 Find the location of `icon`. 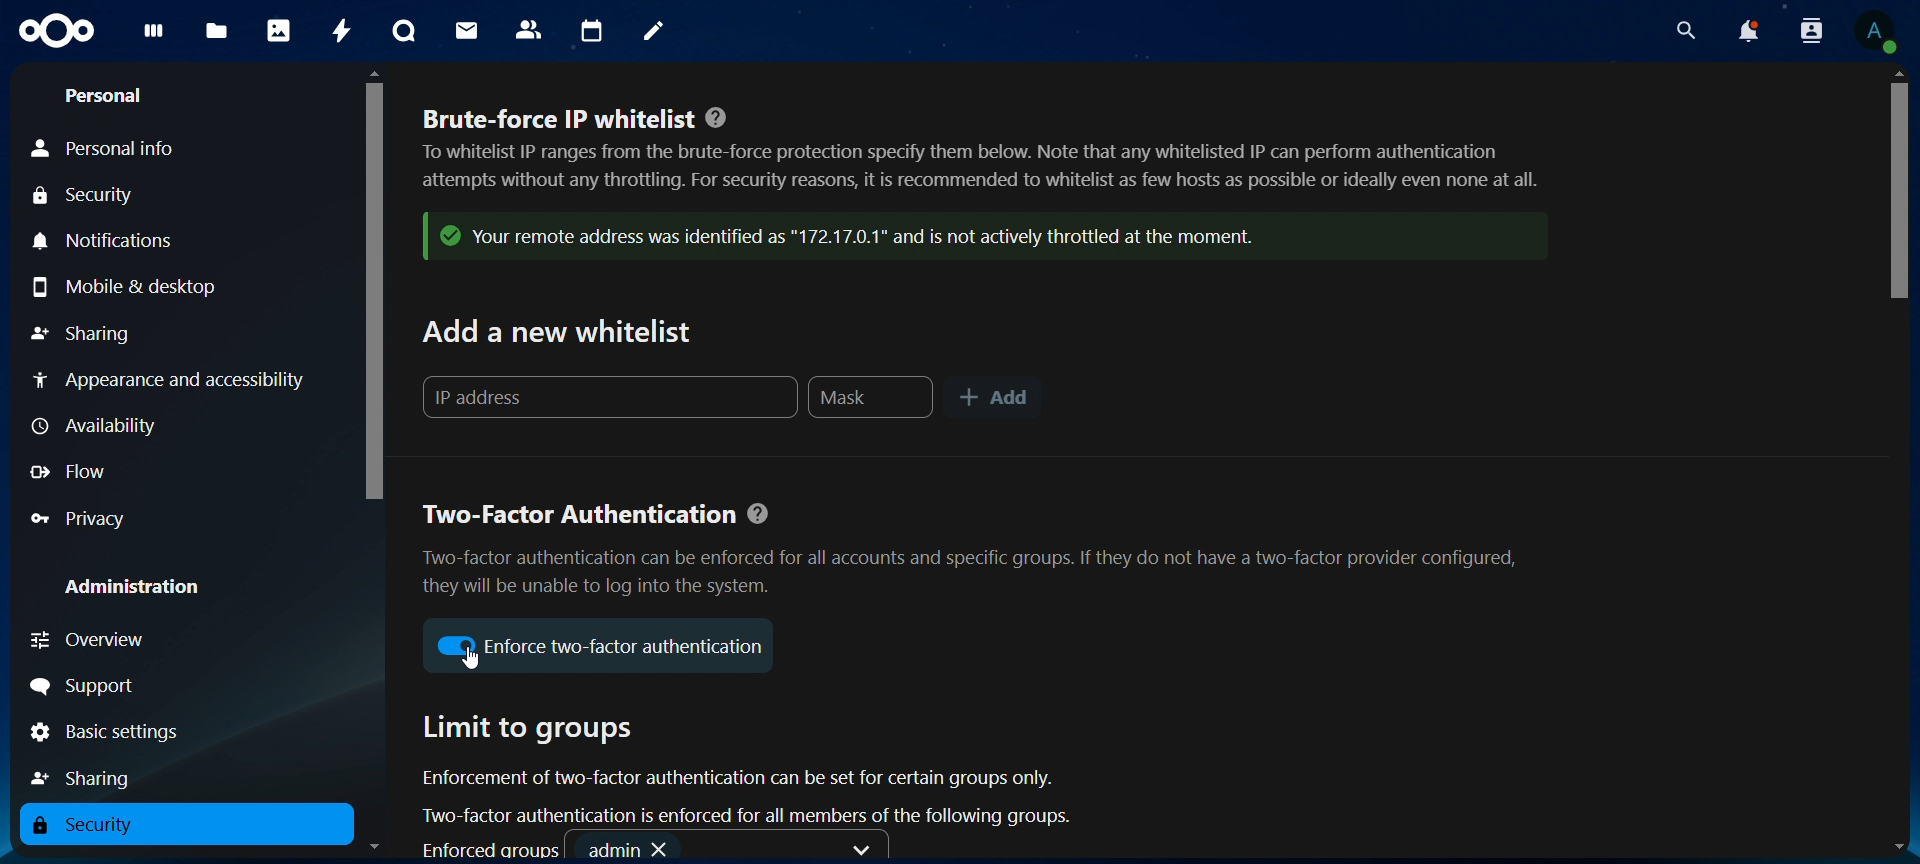

icon is located at coordinates (56, 31).